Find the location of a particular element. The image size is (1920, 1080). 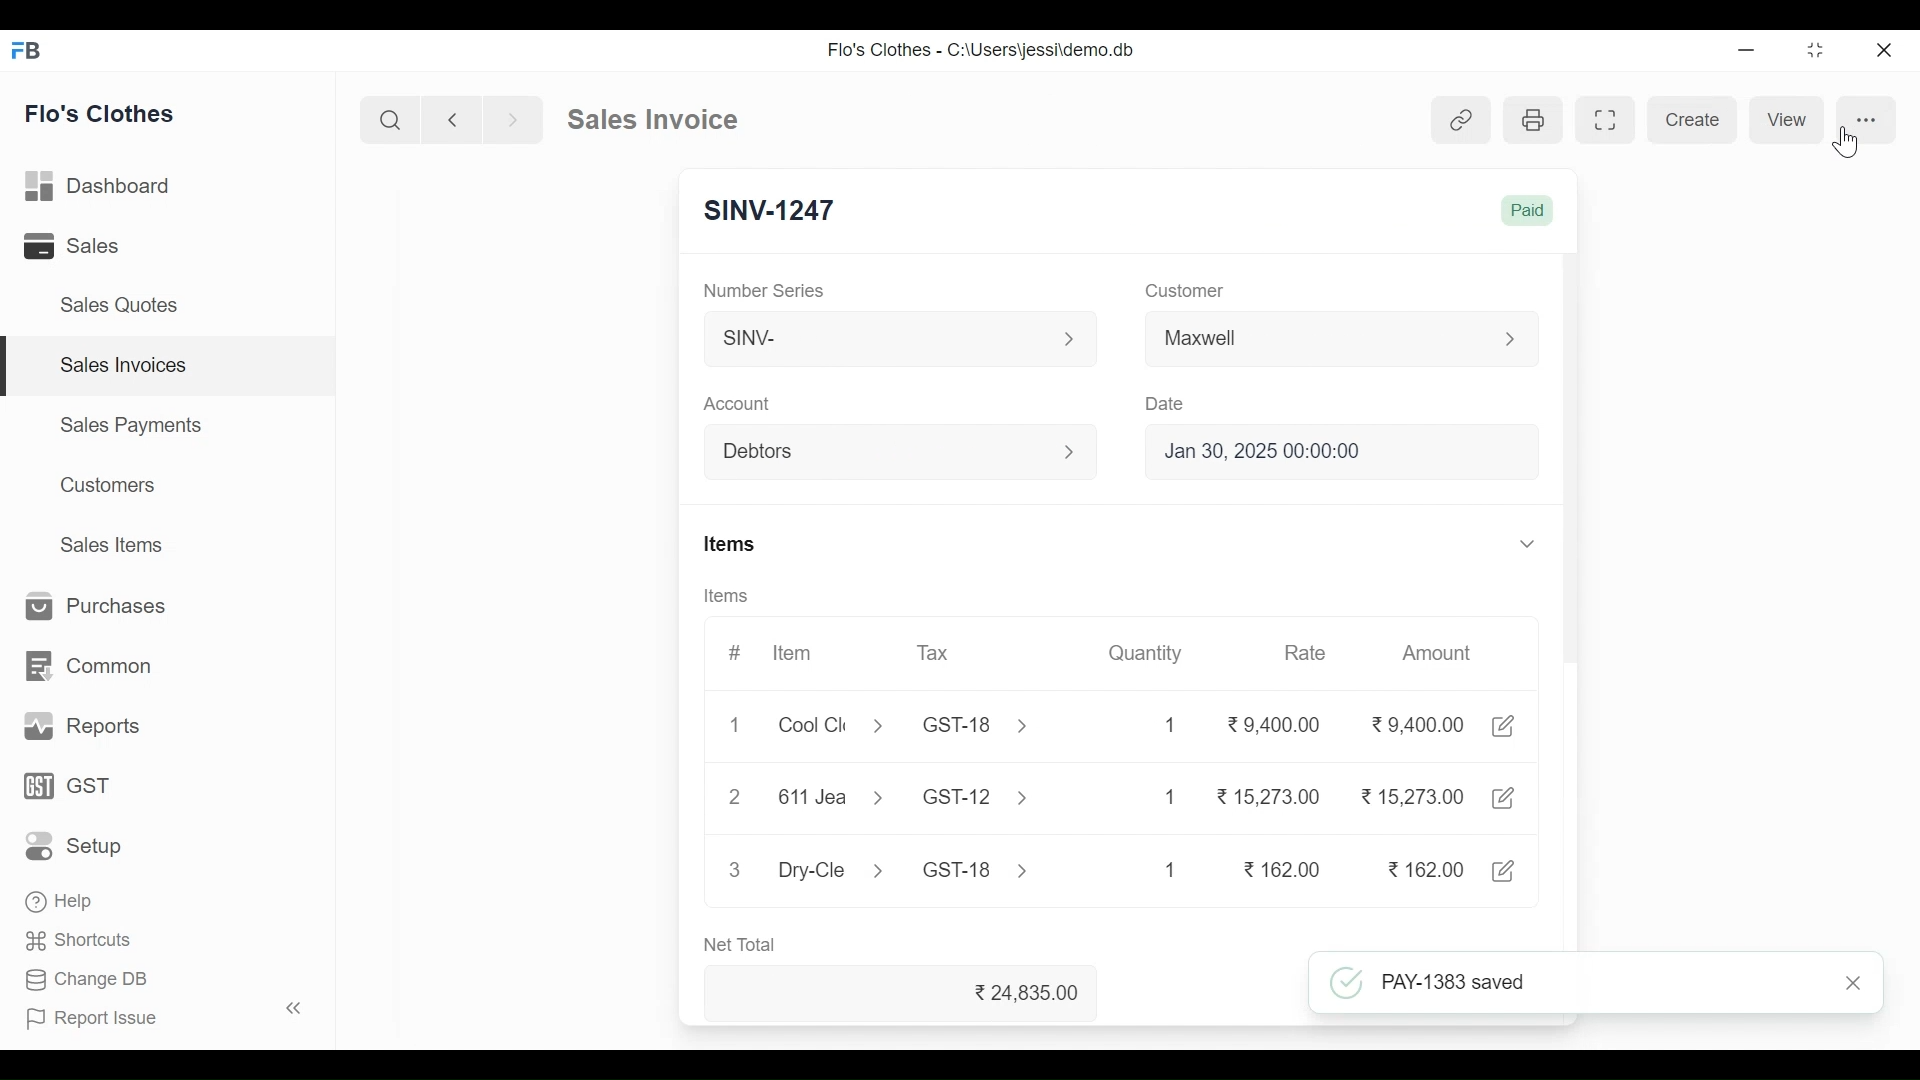

Item is located at coordinates (794, 654).